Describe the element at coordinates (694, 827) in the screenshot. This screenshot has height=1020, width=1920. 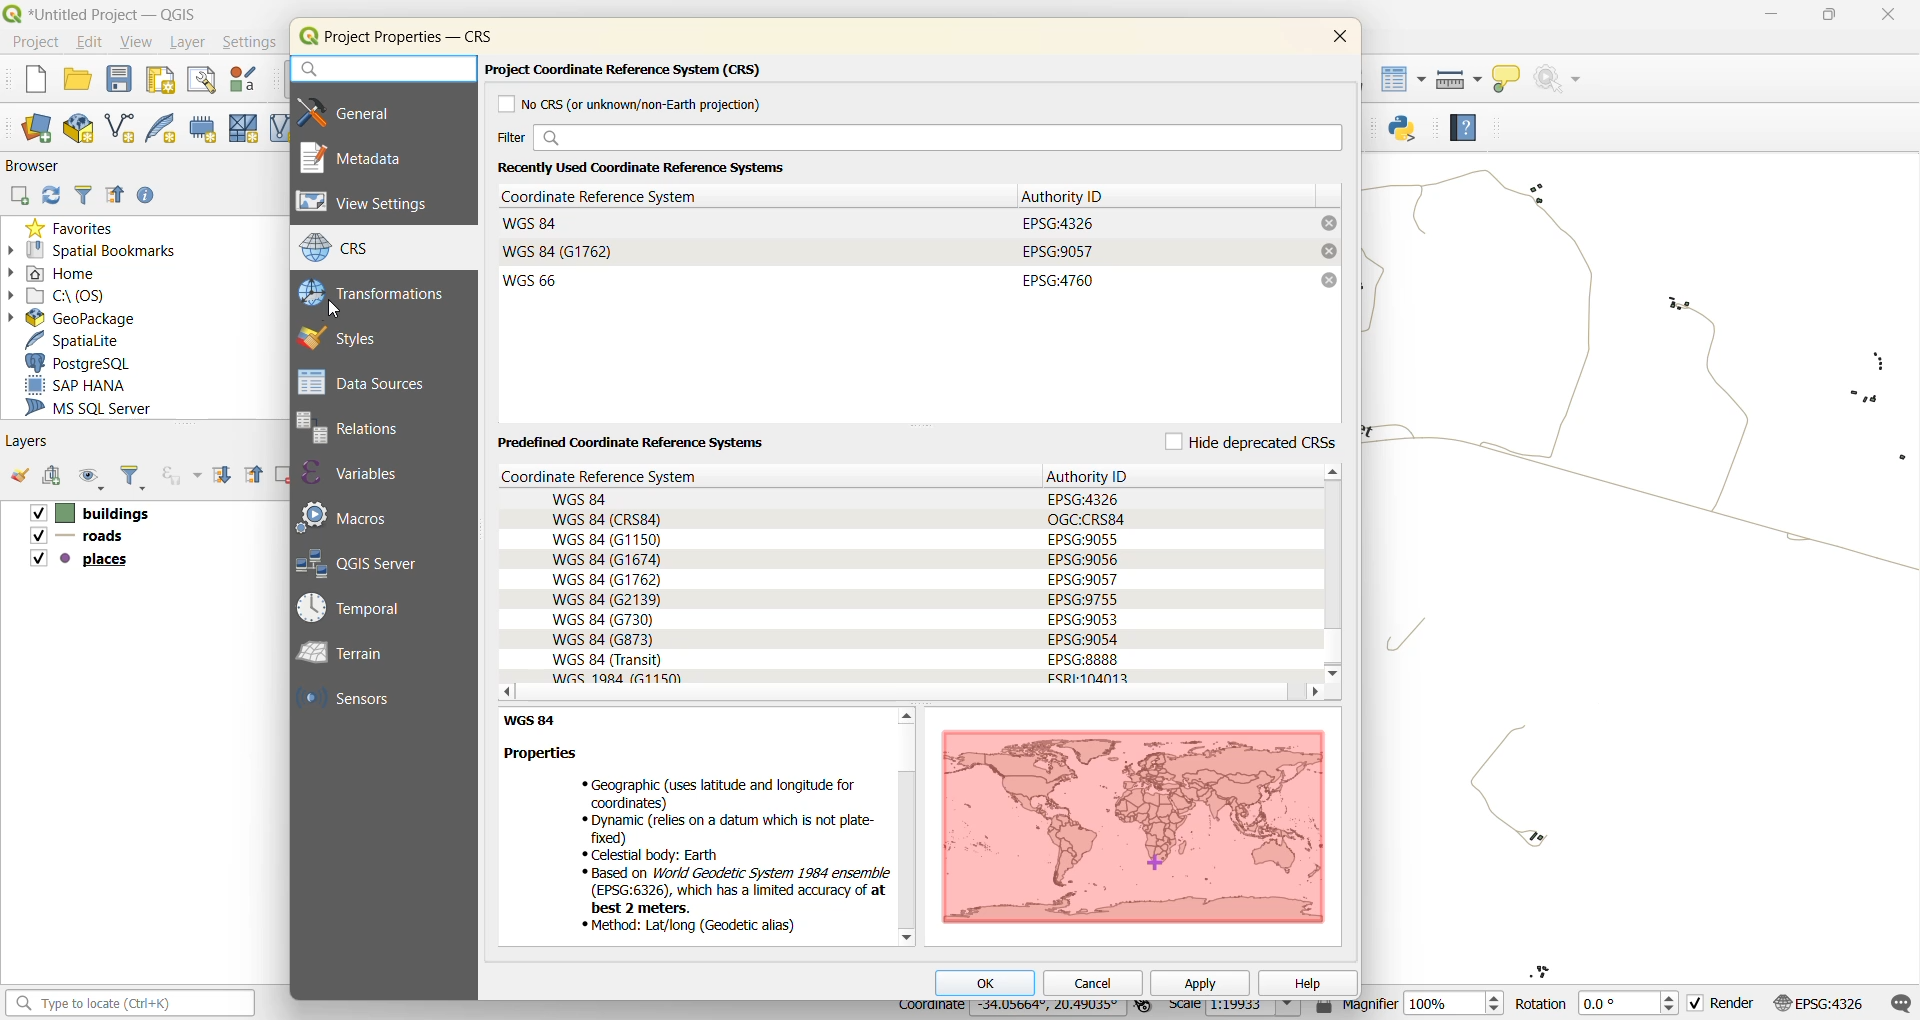
I see `metadata` at that location.